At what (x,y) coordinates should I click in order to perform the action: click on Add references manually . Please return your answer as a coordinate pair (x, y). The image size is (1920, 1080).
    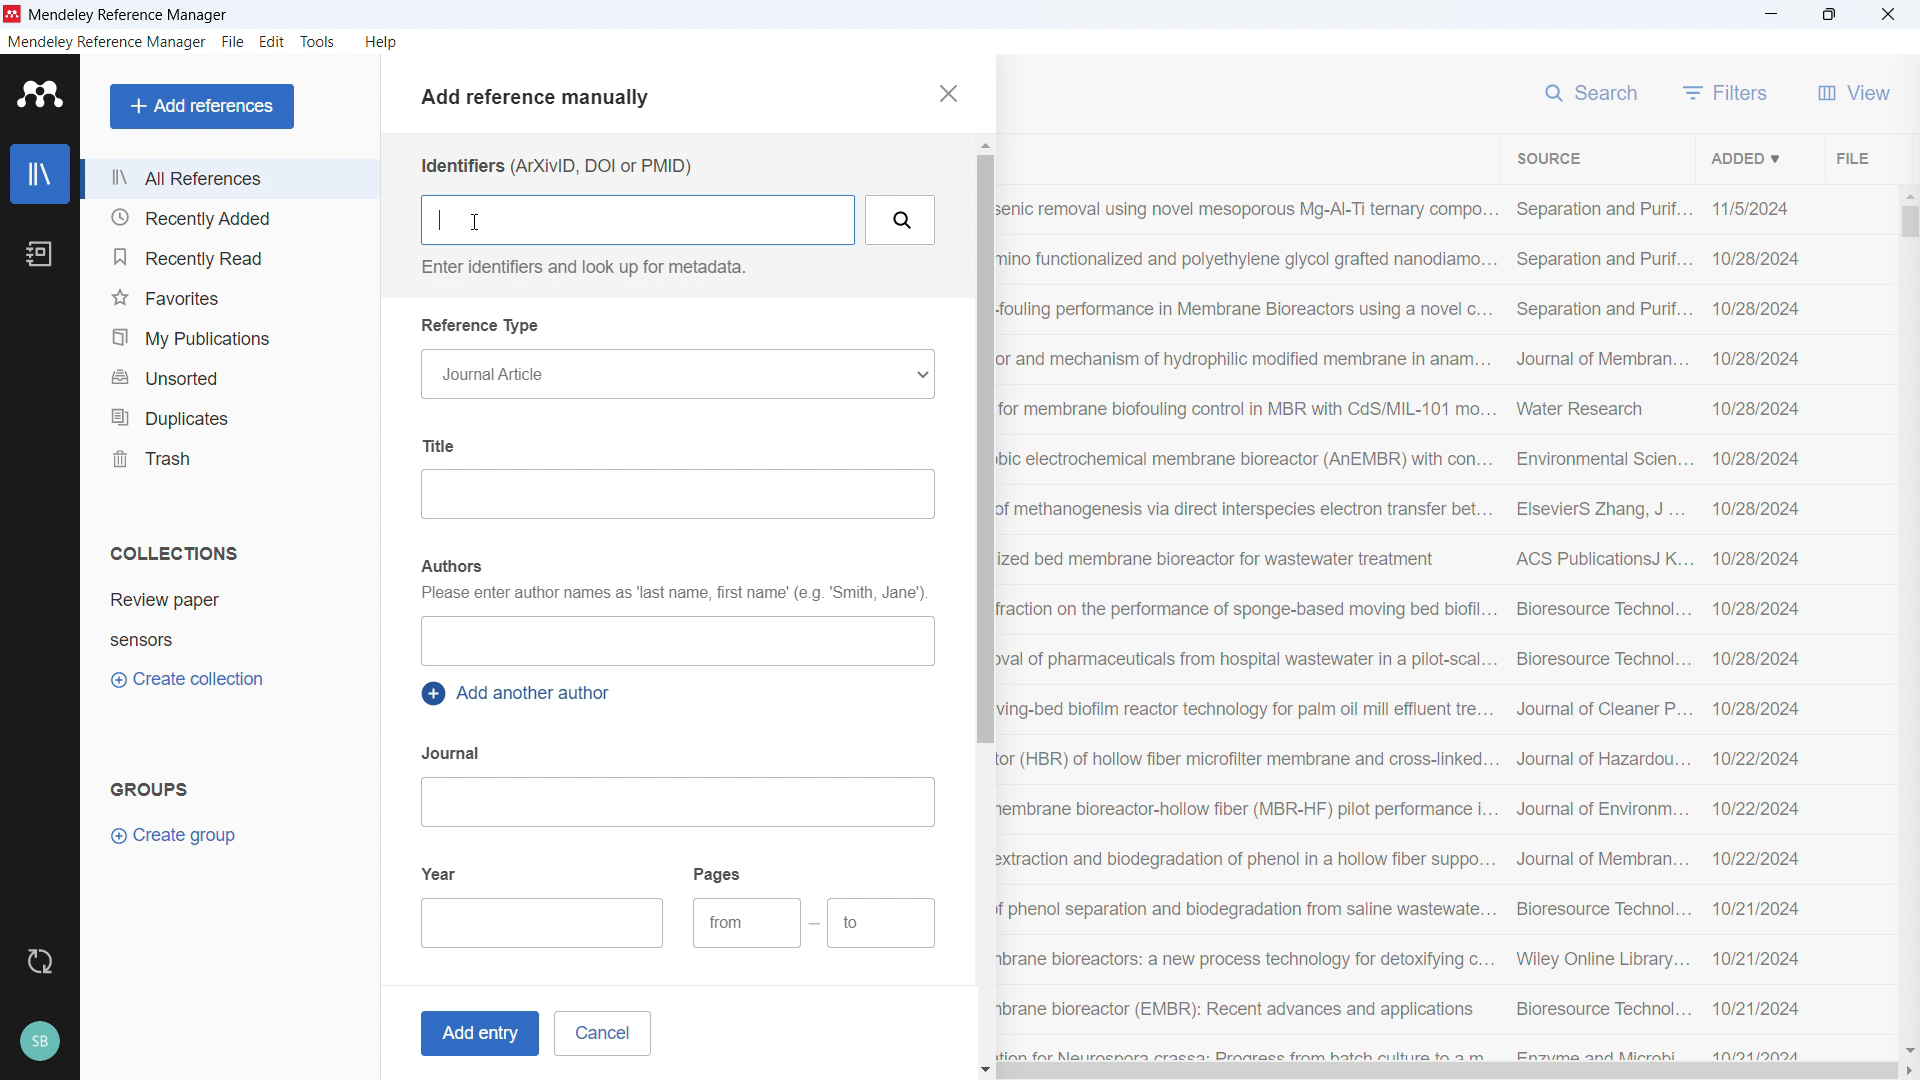
    Looking at the image, I should click on (543, 100).